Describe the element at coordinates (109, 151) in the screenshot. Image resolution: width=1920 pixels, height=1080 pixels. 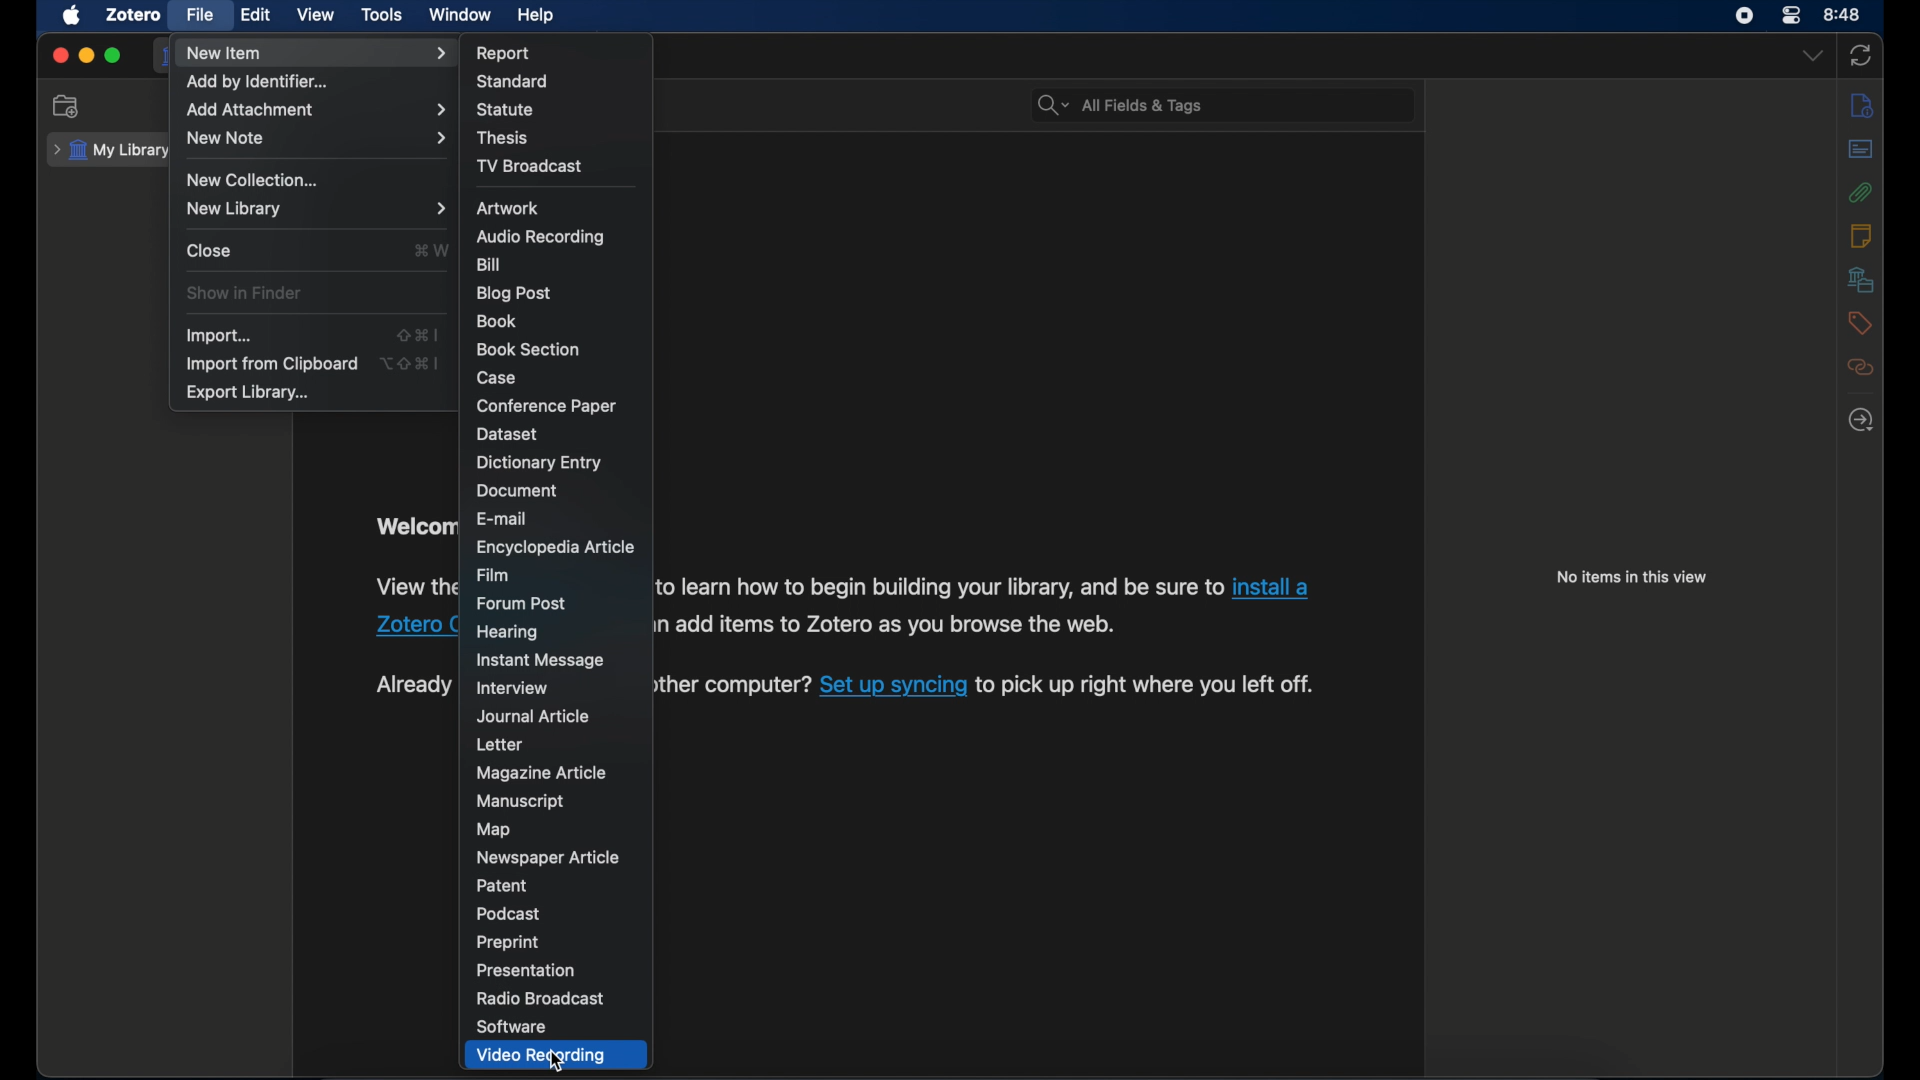
I see `my library` at that location.